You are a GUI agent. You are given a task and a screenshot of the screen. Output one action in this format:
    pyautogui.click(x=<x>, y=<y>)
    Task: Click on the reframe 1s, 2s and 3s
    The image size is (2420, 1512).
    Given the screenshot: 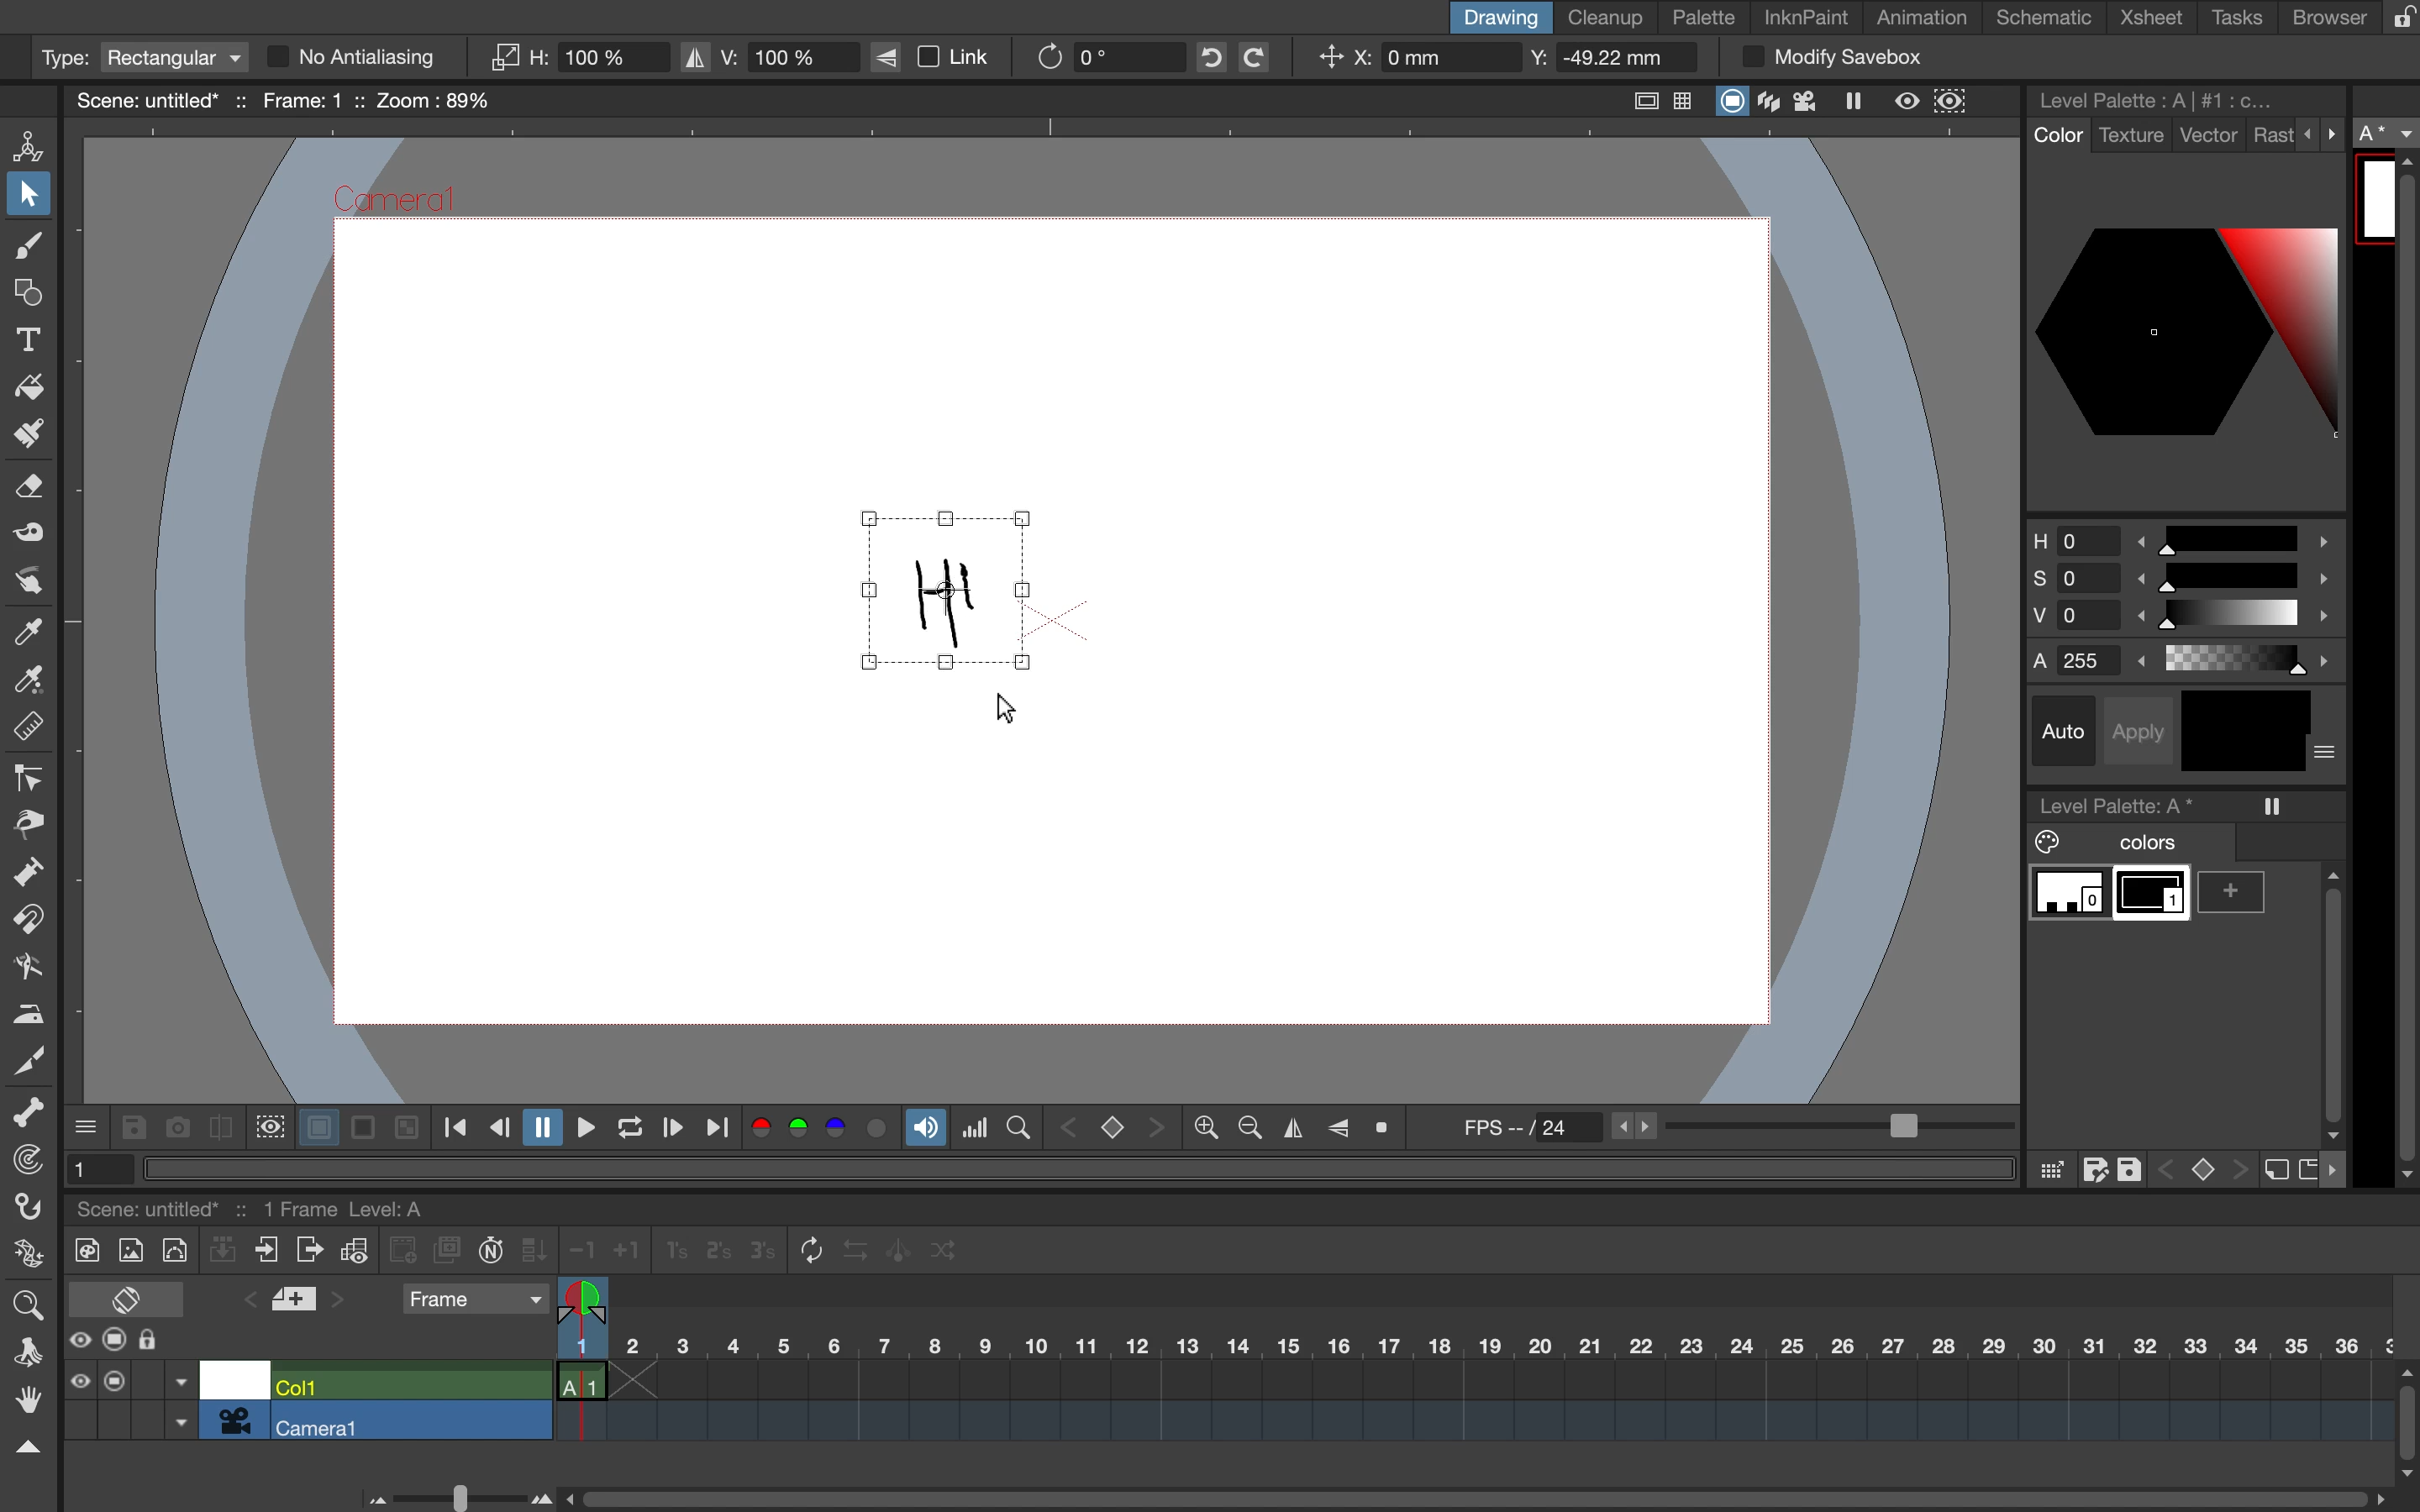 What is the action you would take?
    pyautogui.click(x=705, y=1252)
    